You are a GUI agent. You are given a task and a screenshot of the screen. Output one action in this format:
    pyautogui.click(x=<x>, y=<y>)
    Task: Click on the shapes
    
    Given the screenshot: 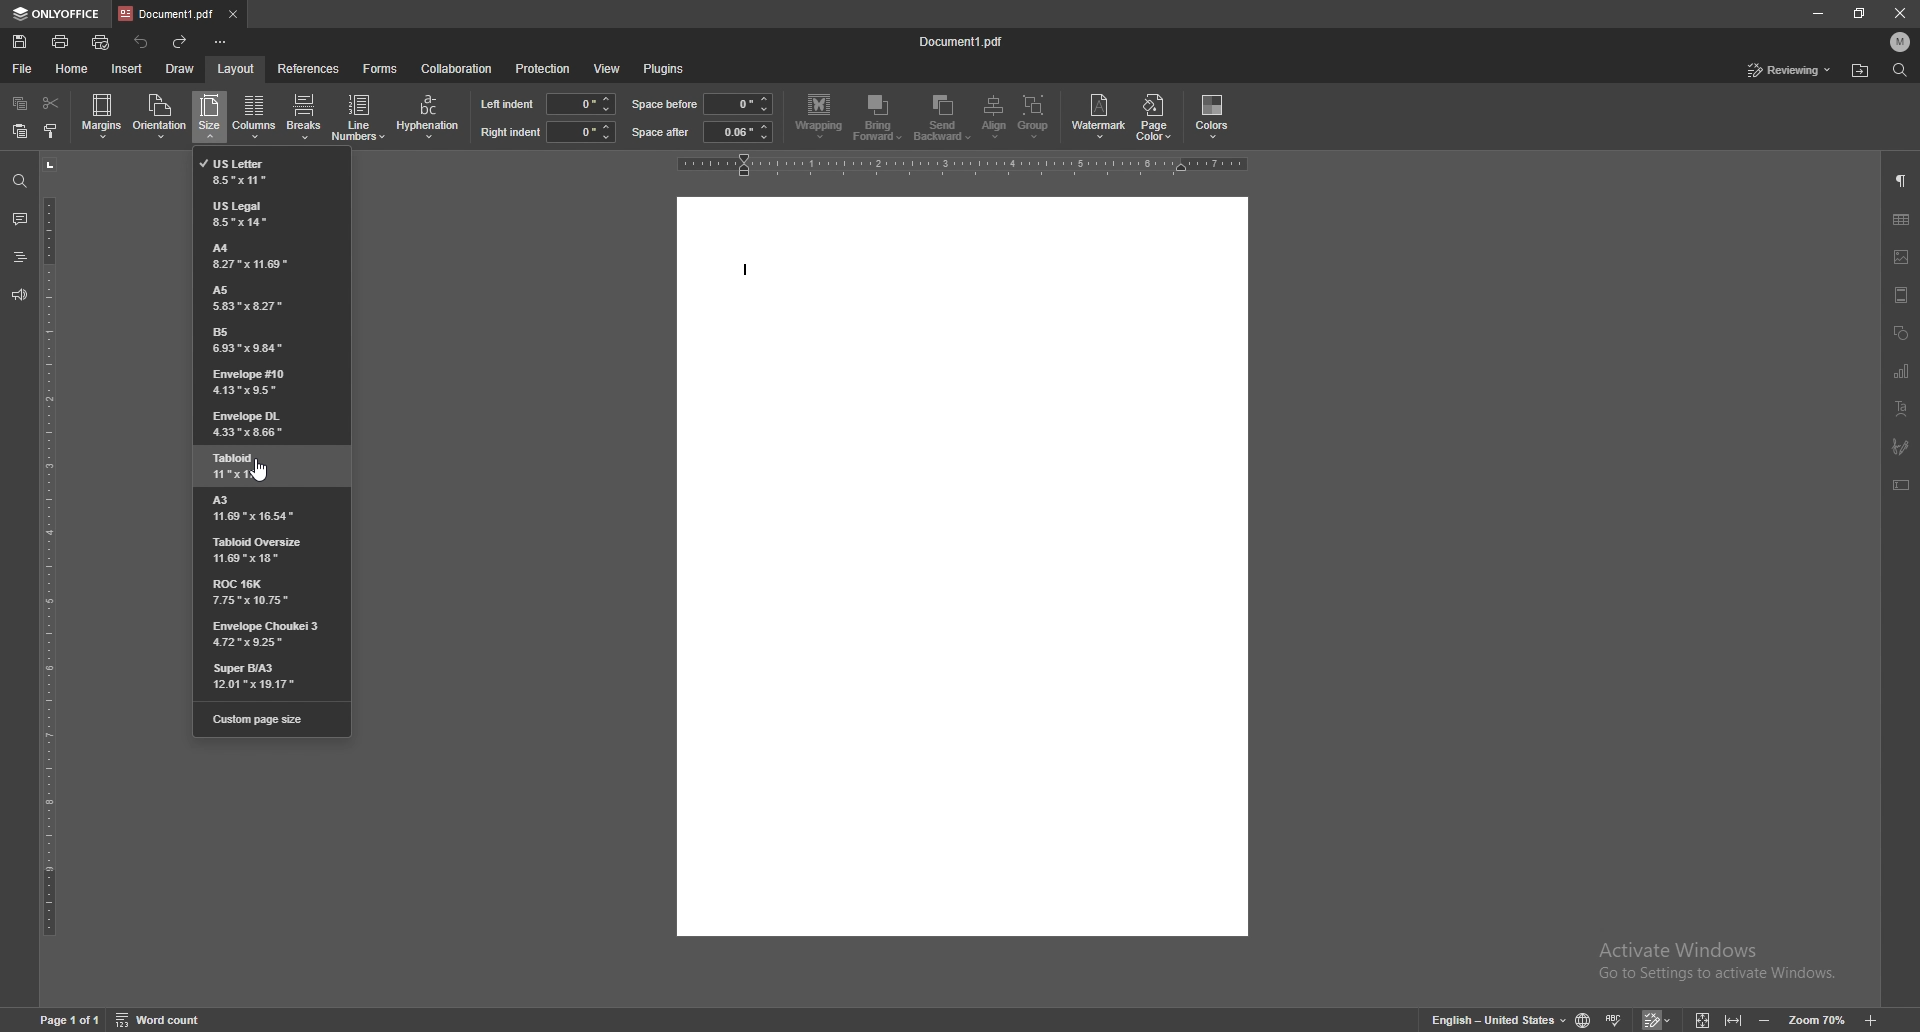 What is the action you would take?
    pyautogui.click(x=1901, y=333)
    